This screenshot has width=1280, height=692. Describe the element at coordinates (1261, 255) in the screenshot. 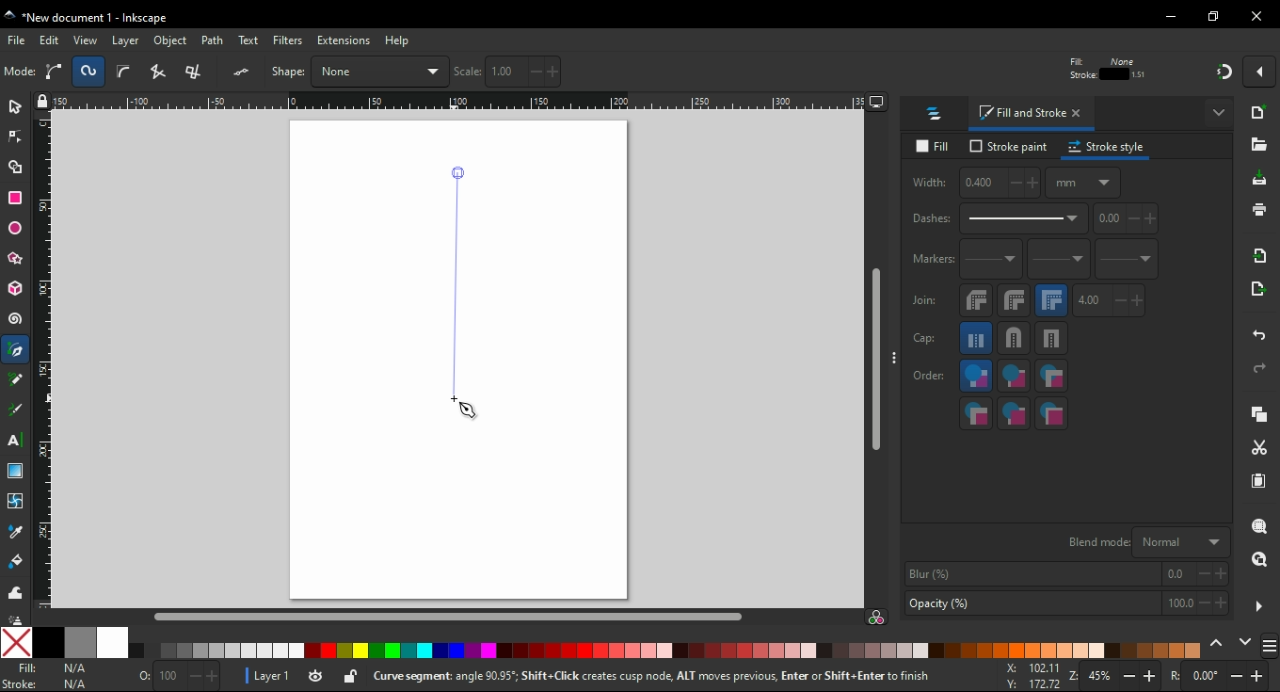

I see `import` at that location.